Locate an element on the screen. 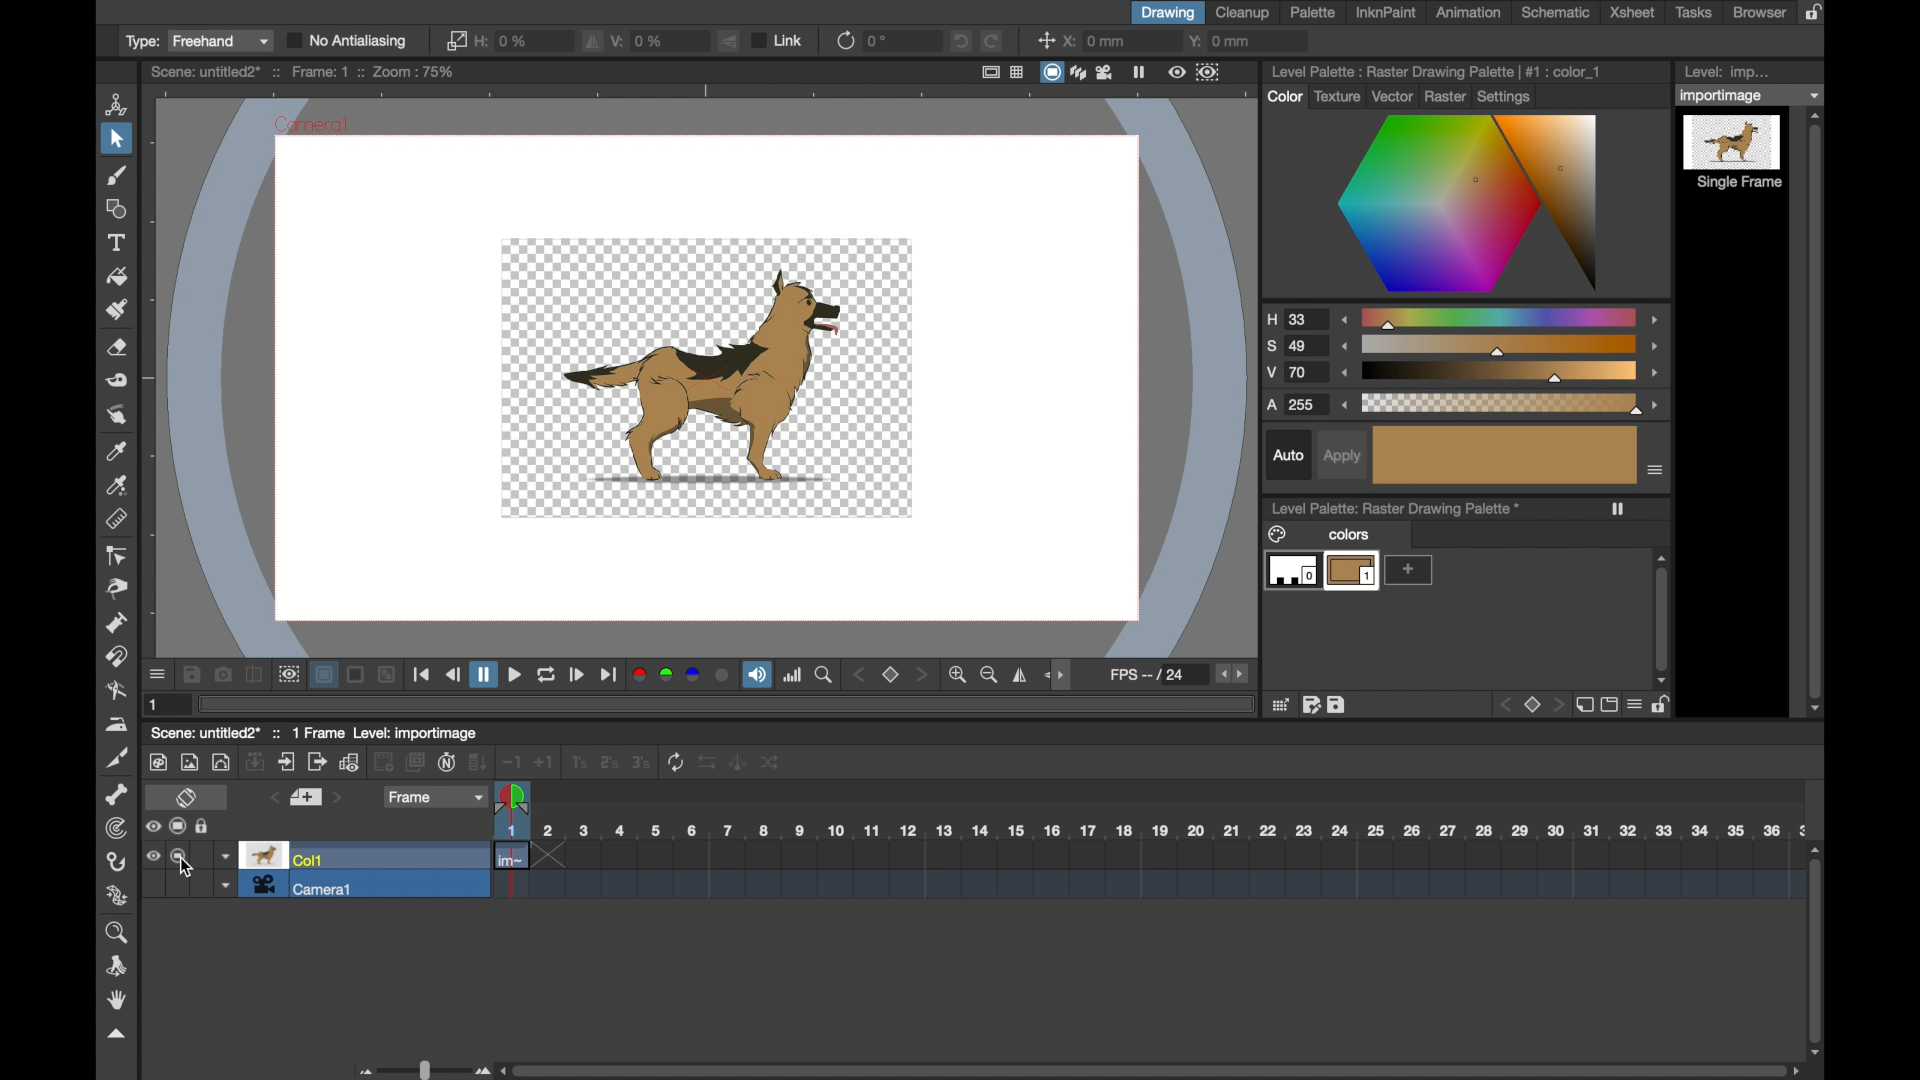 The width and height of the screenshot is (1920, 1080). undo is located at coordinates (961, 41).